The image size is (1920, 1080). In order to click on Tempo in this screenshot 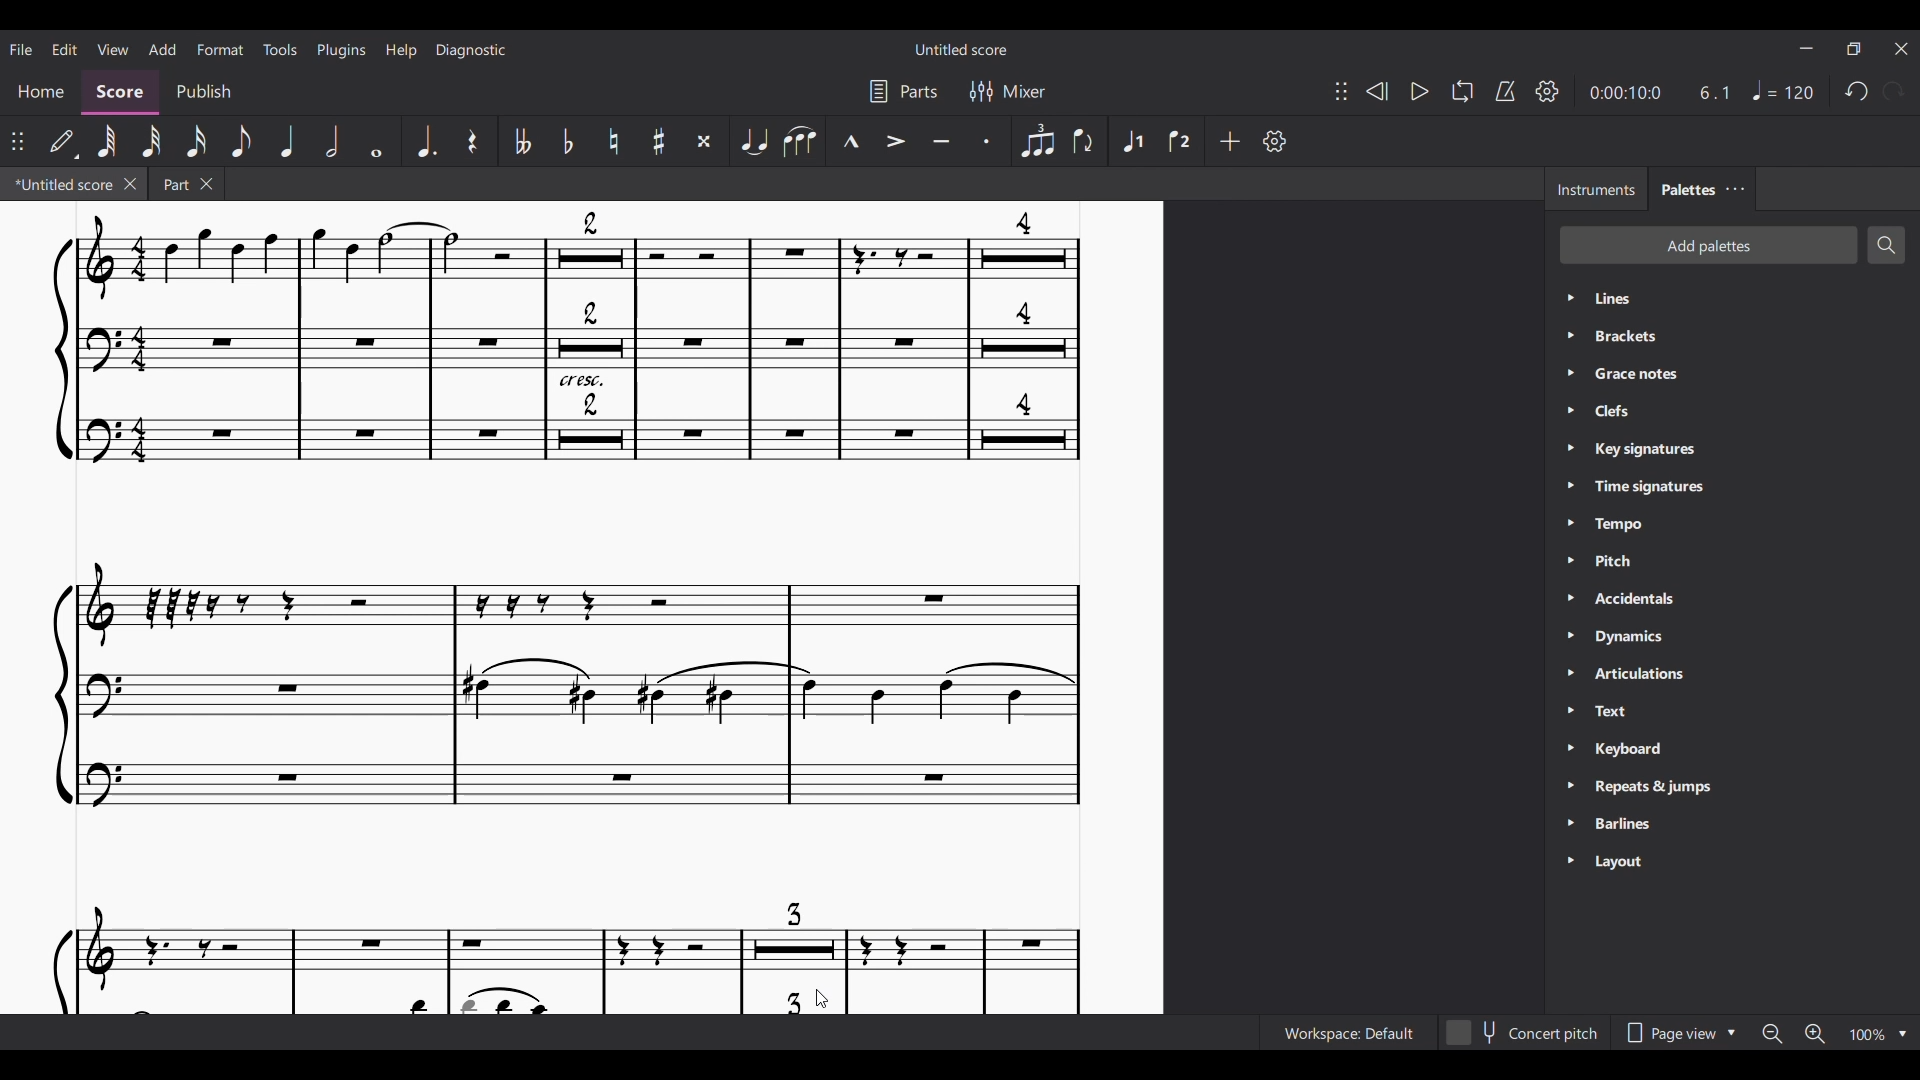, I will do `click(1783, 90)`.